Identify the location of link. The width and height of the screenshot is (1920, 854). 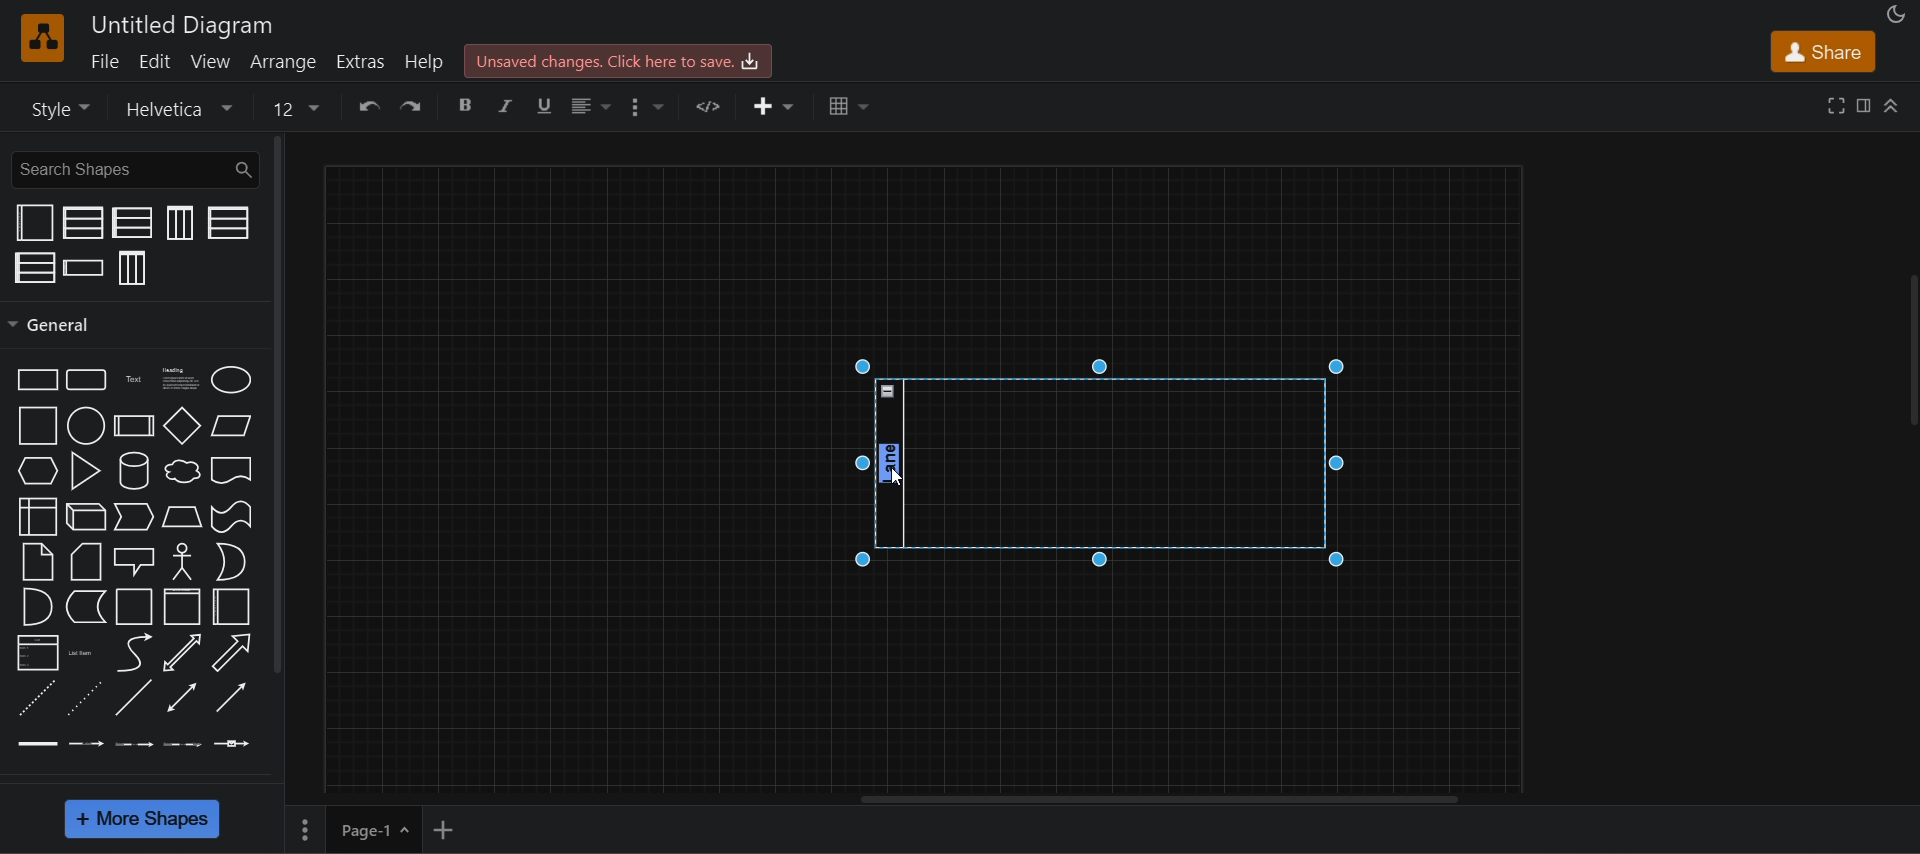
(37, 744).